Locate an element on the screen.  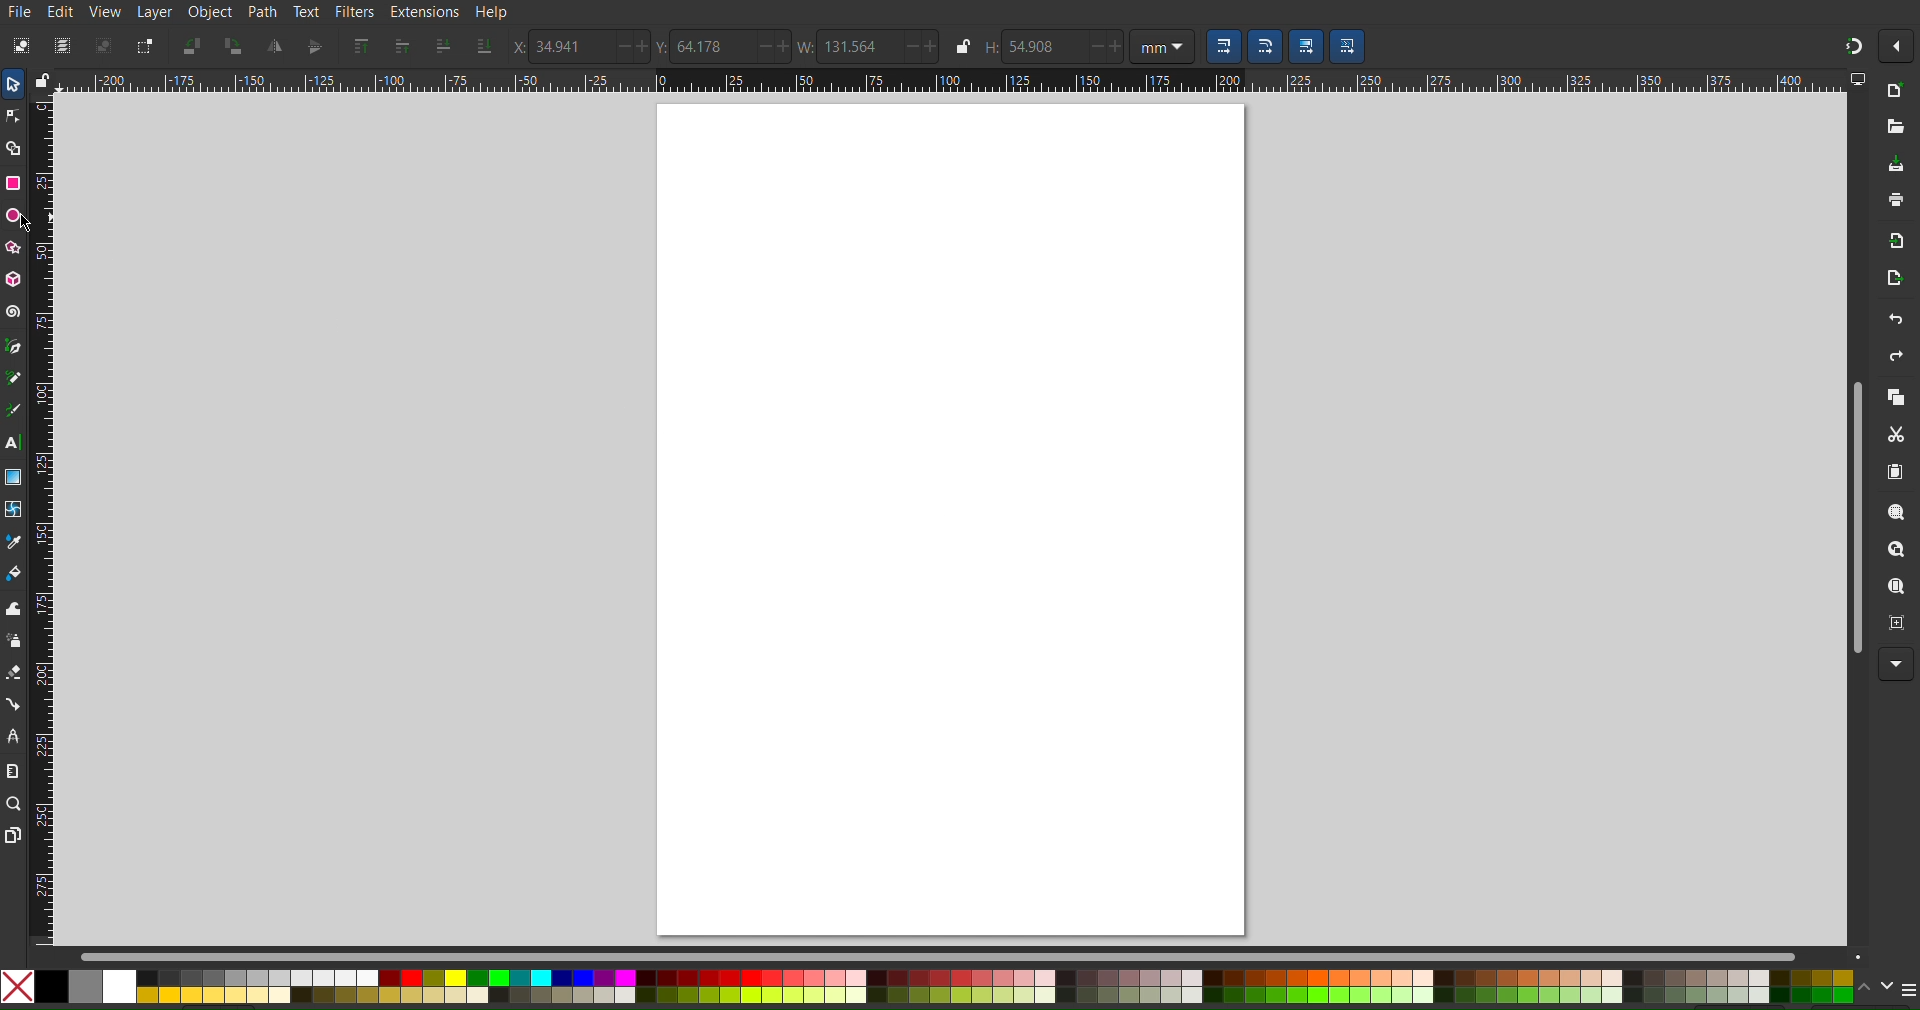
More options is located at coordinates (1897, 48).